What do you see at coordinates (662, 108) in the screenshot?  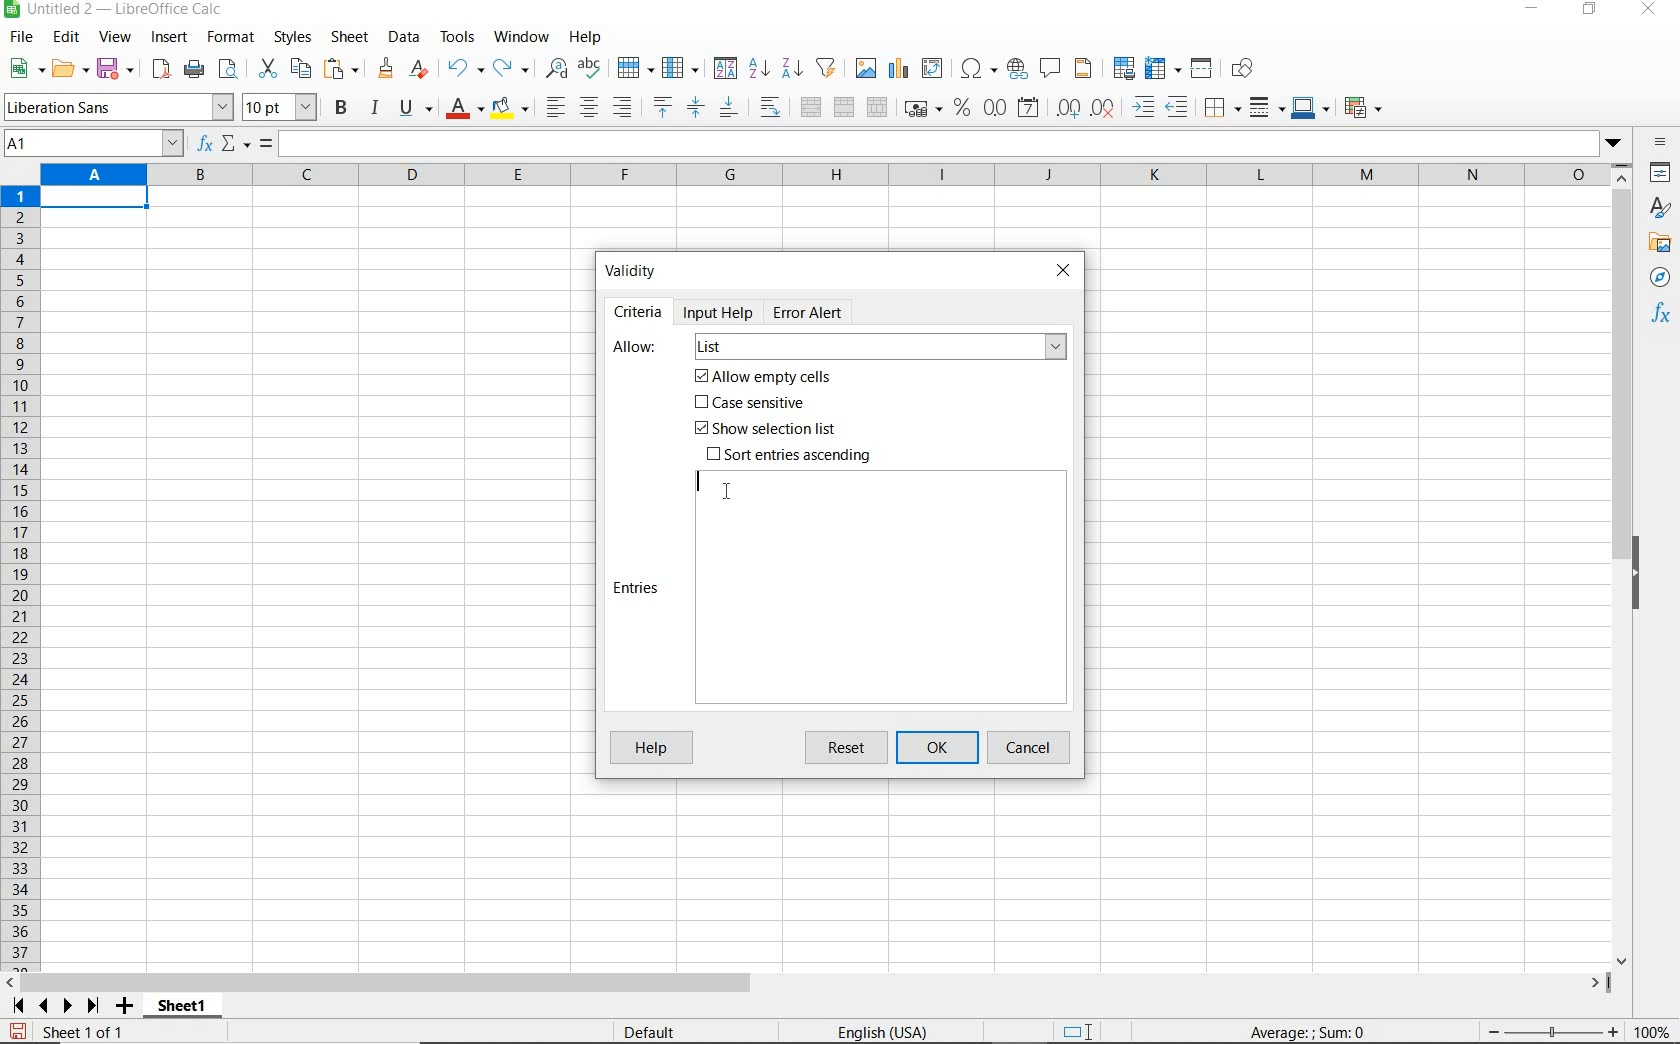 I see `align top` at bounding box center [662, 108].